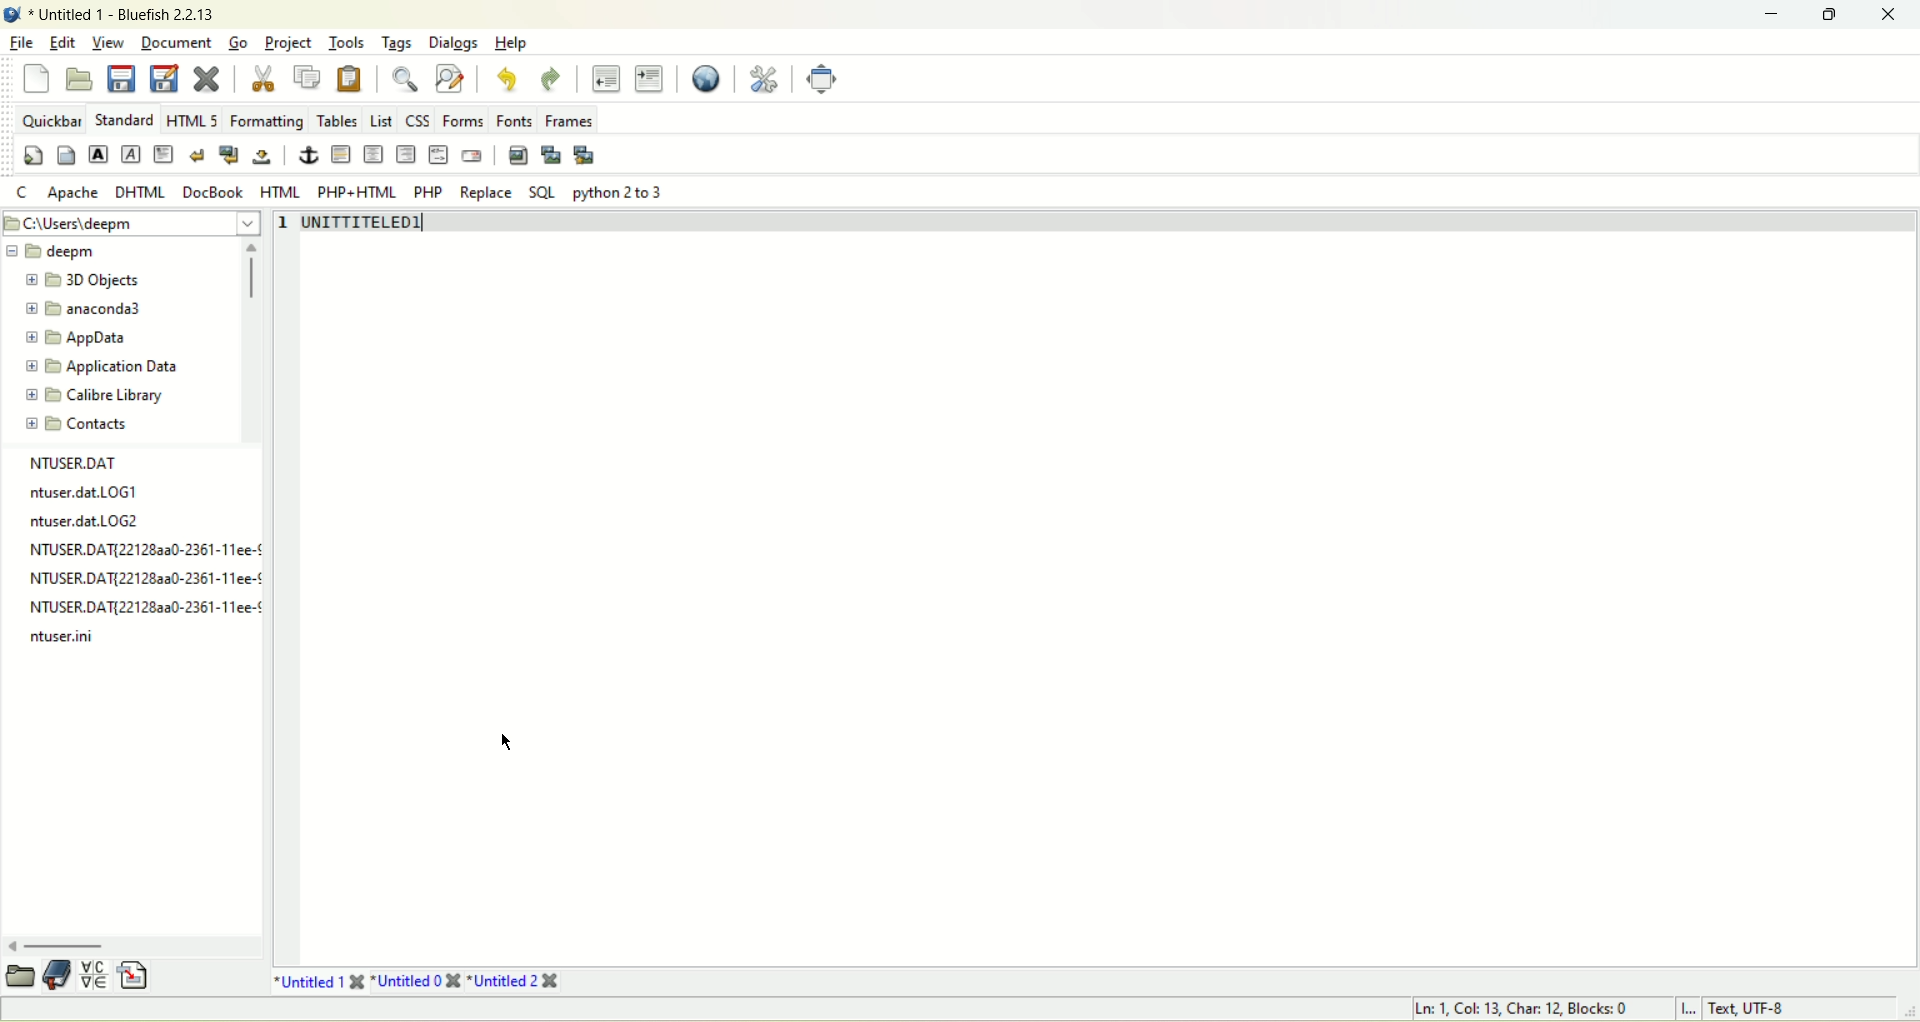 This screenshot has height=1022, width=1920. Describe the element at coordinates (436, 155) in the screenshot. I see `HTML comment` at that location.